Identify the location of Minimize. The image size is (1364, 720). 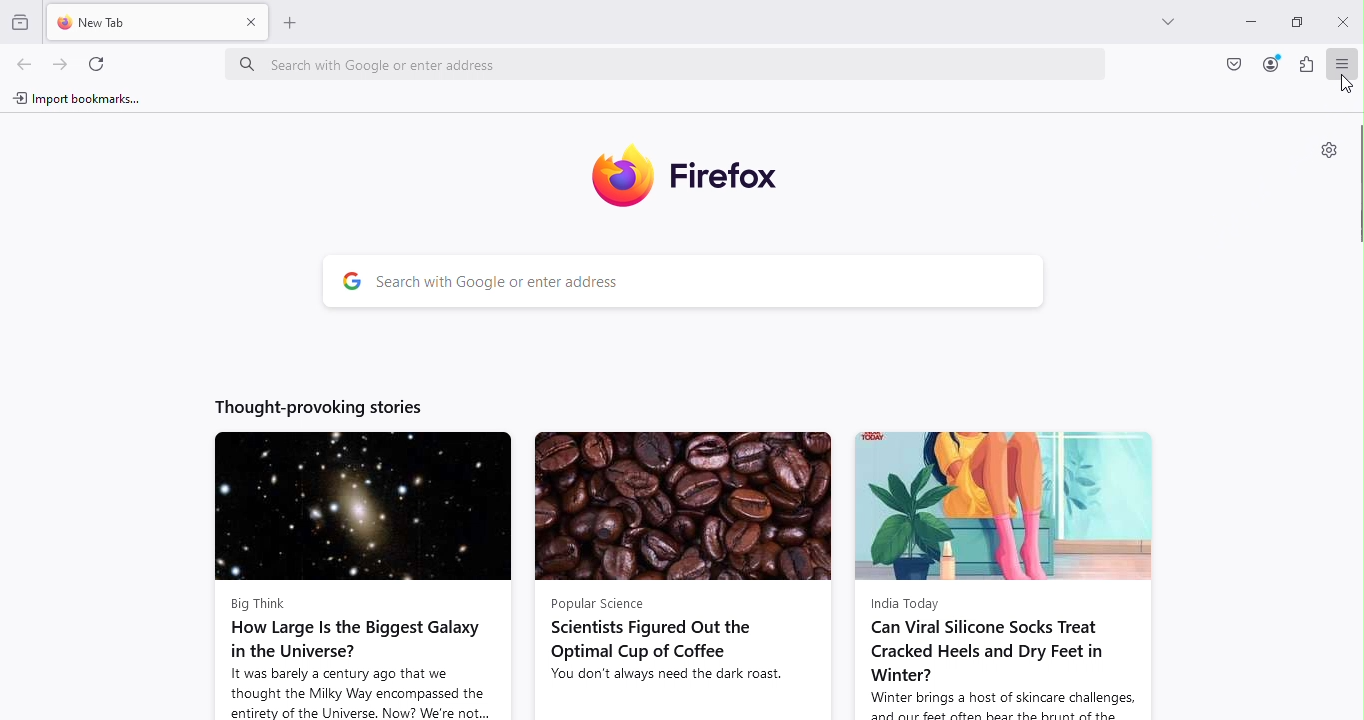
(1248, 21).